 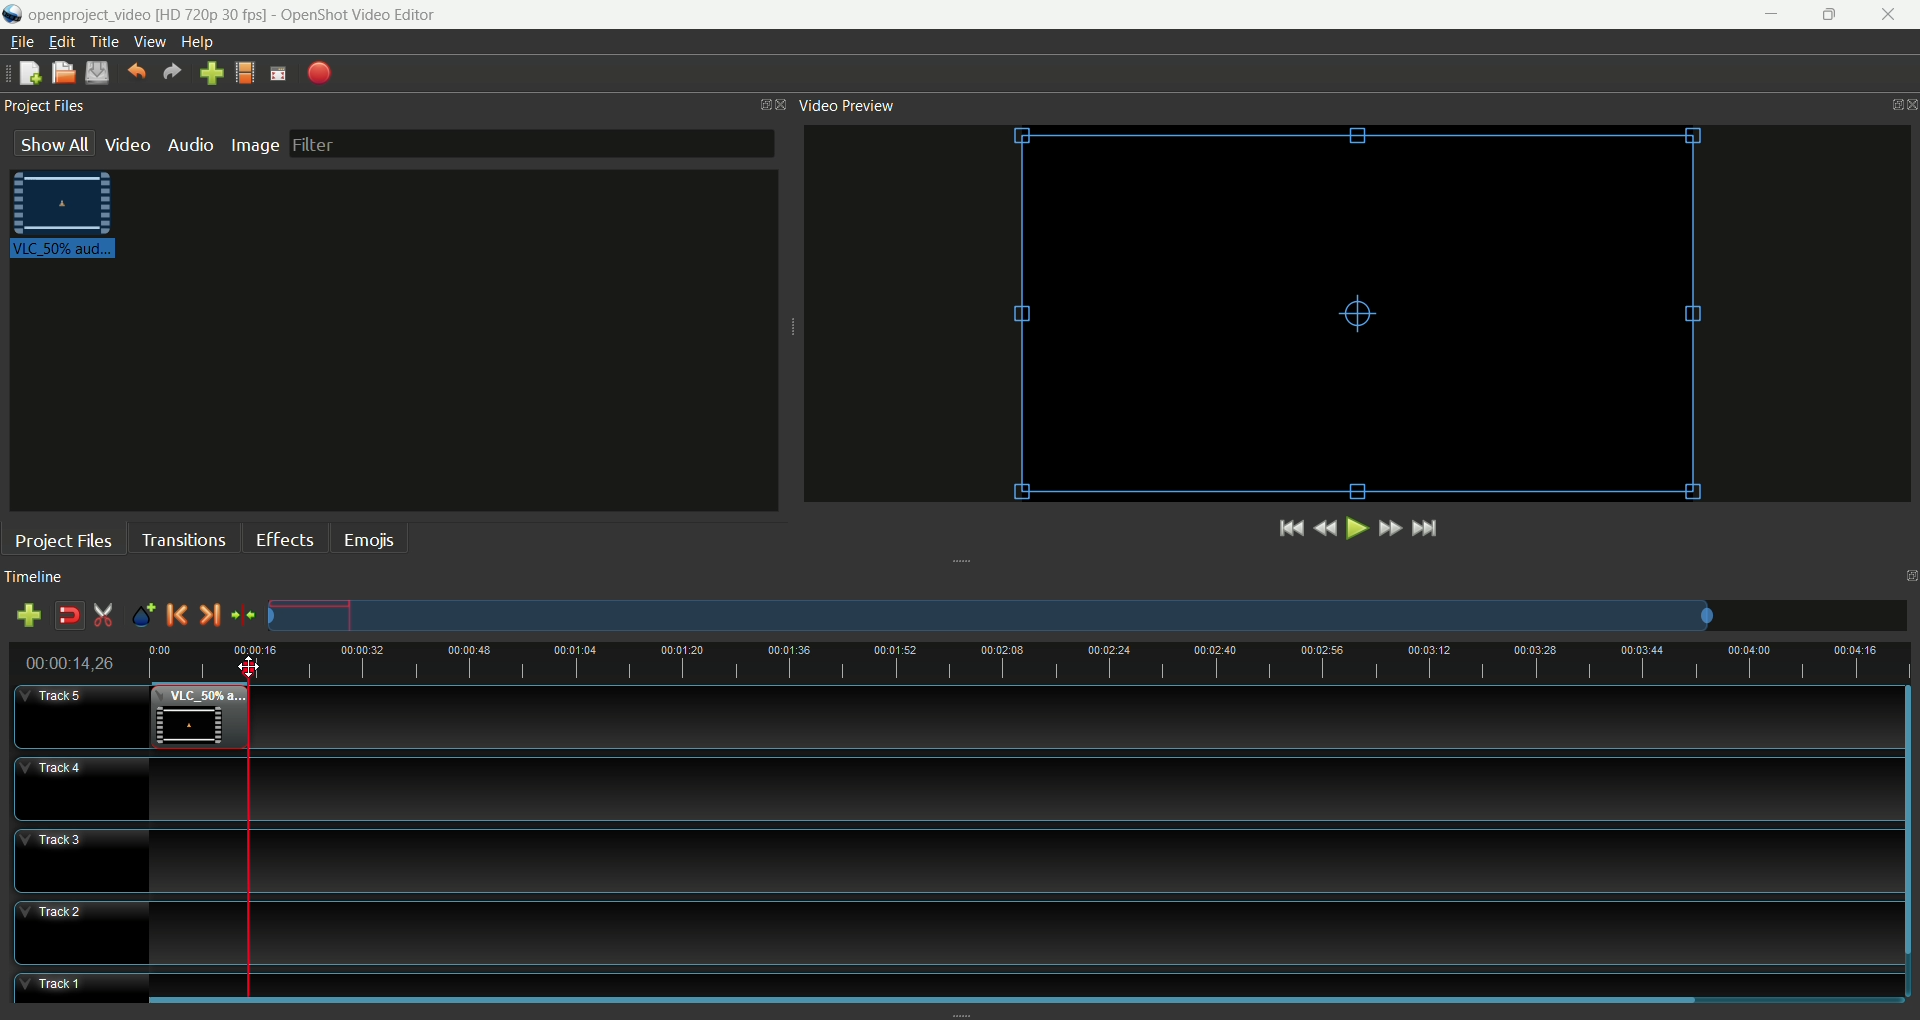 I want to click on transition, so click(x=183, y=538).